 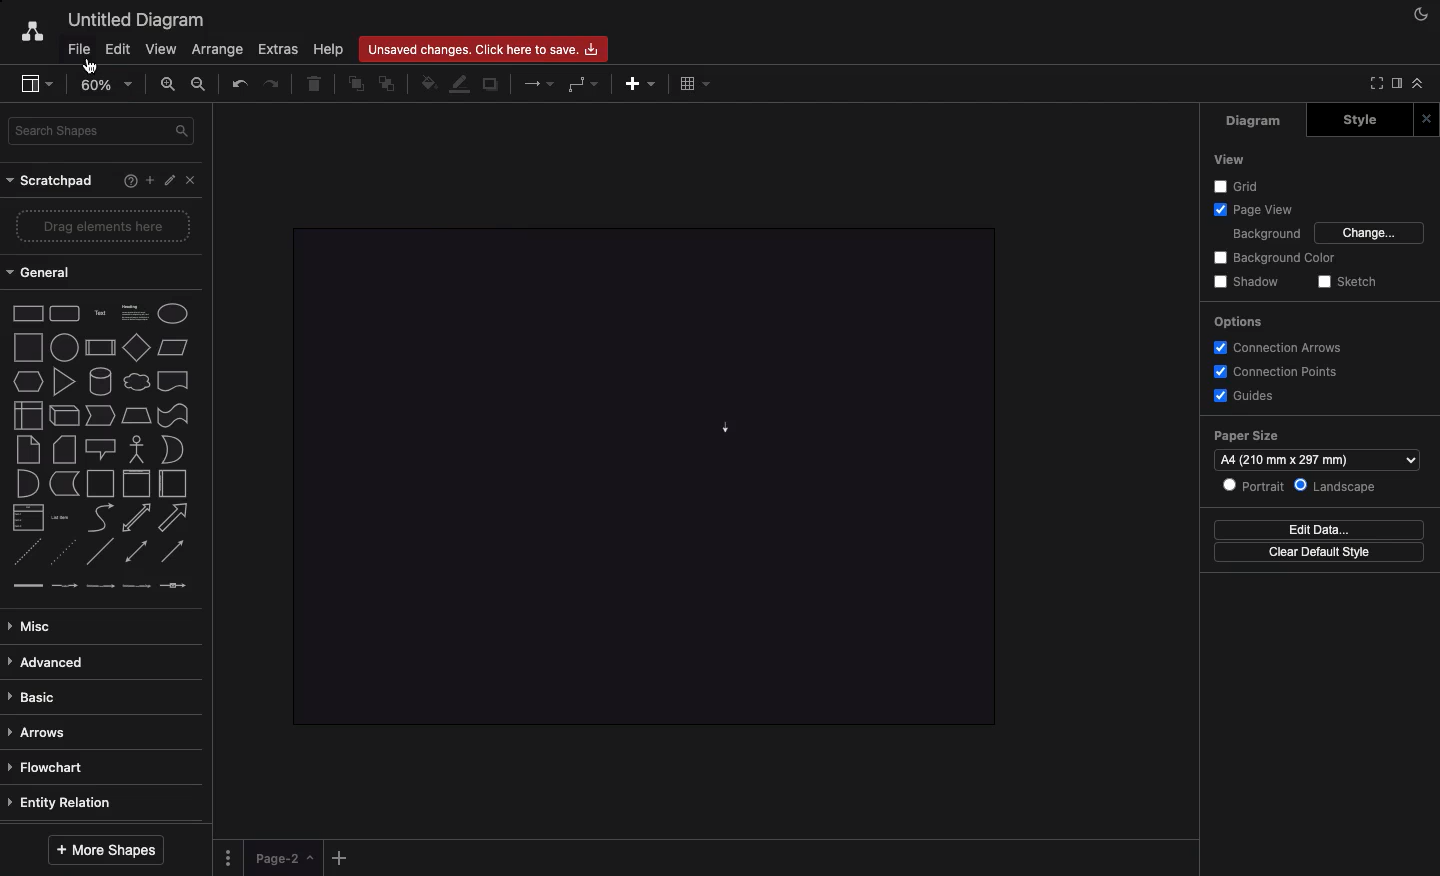 I want to click on Style, so click(x=1359, y=120).